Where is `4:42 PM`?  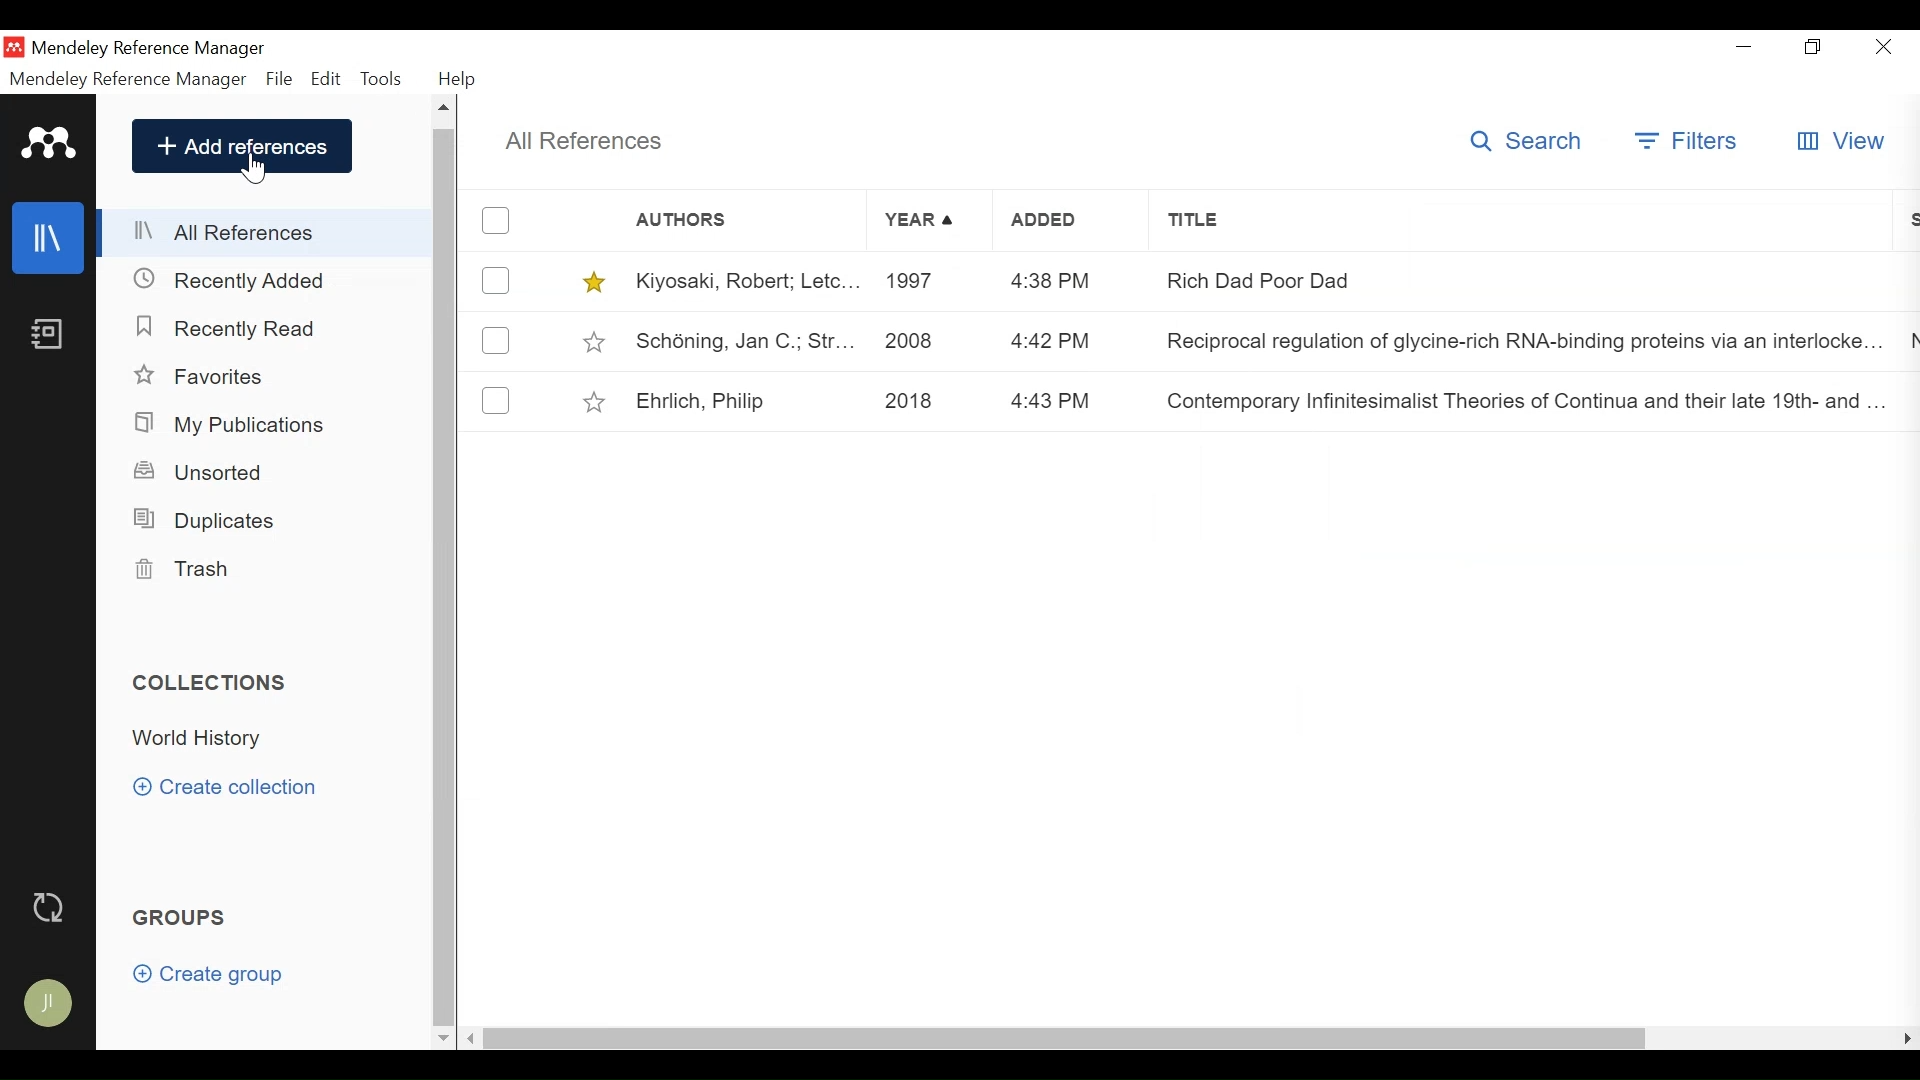
4:42 PM is located at coordinates (1053, 339).